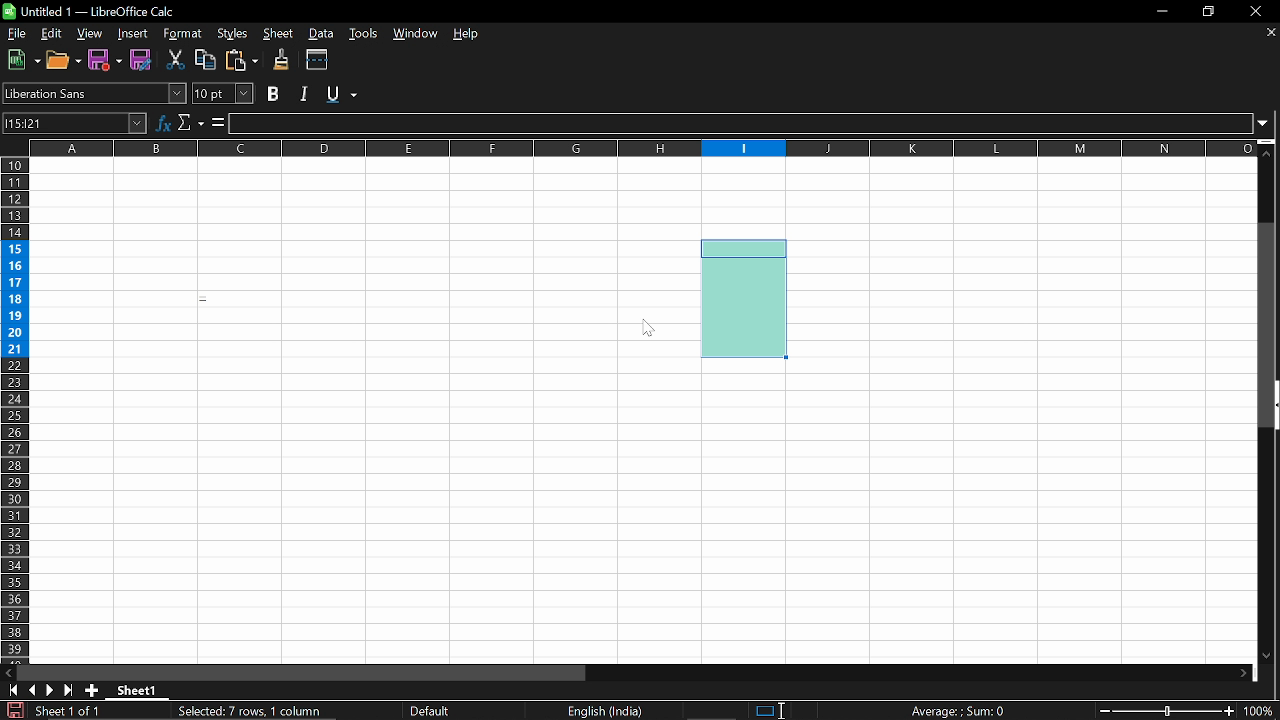  What do you see at coordinates (70, 691) in the screenshot?
I see `Last oage` at bounding box center [70, 691].